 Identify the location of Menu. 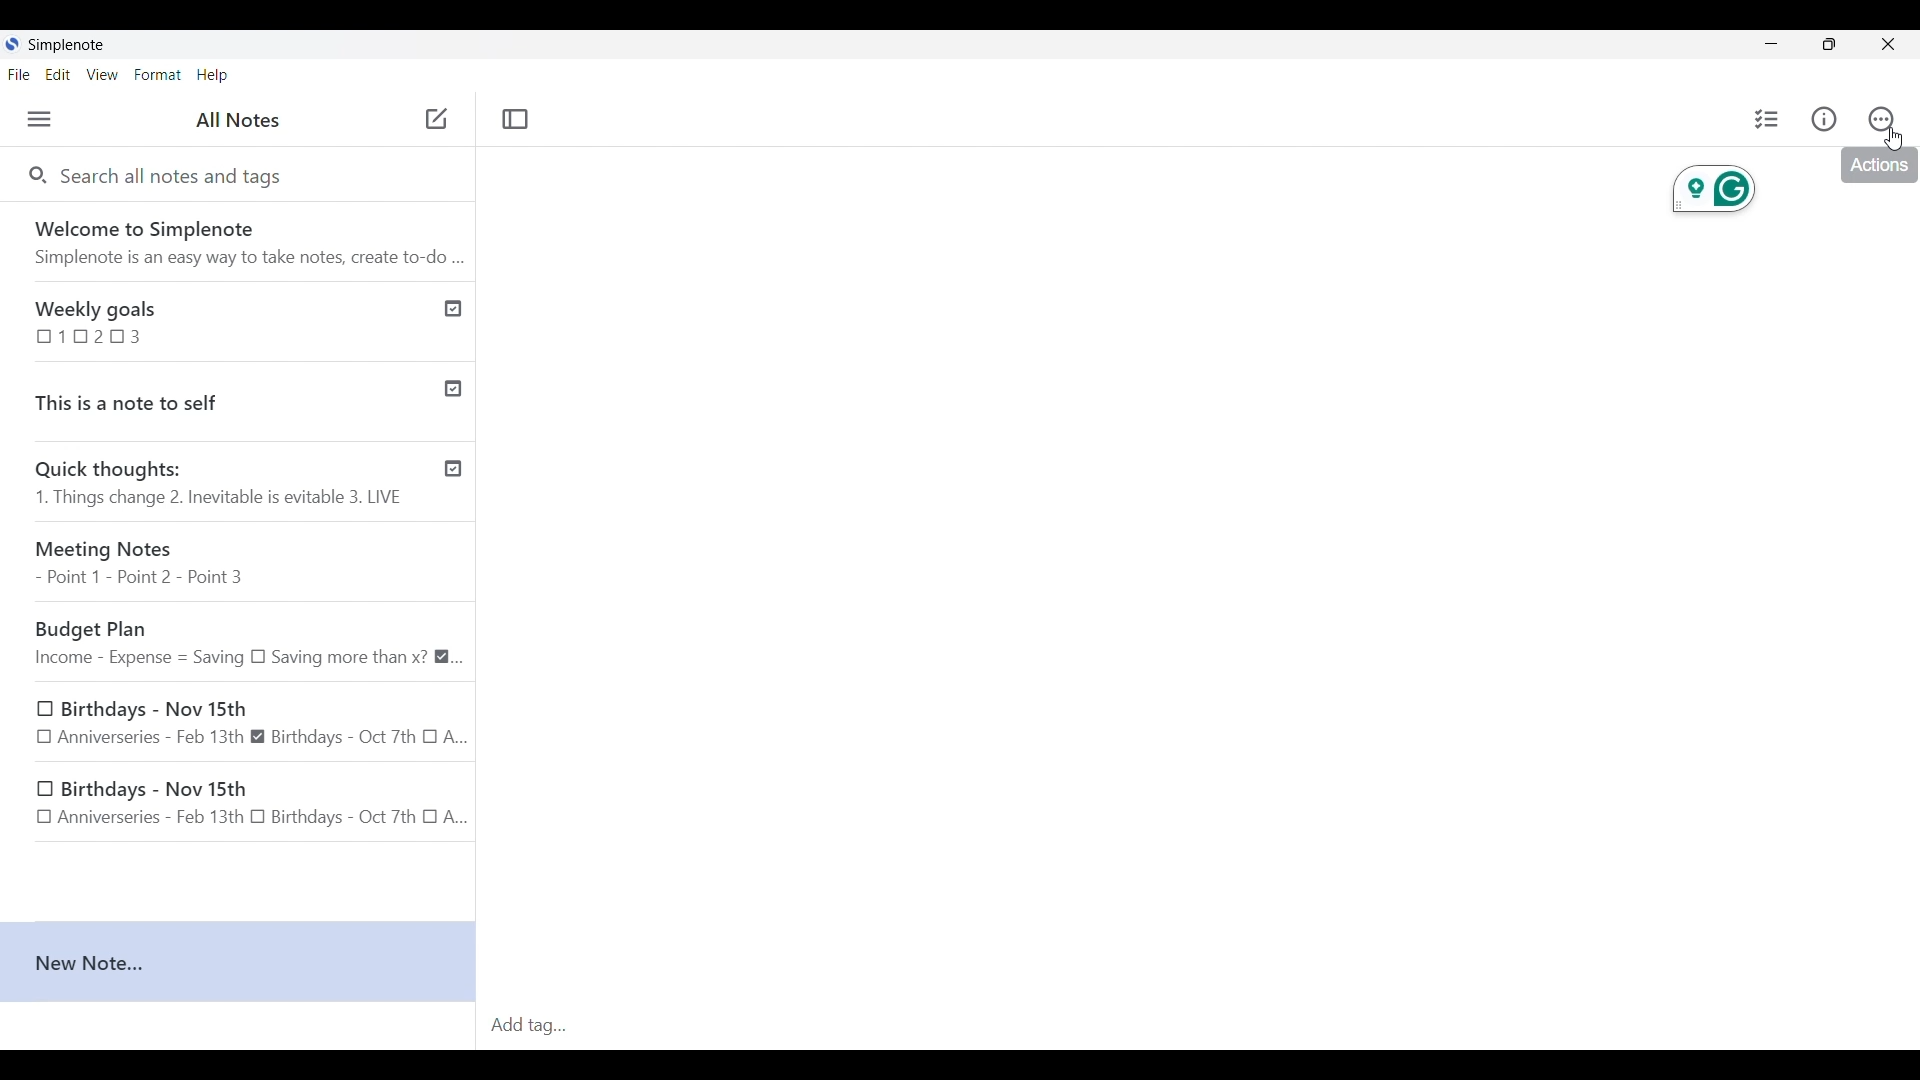
(39, 119).